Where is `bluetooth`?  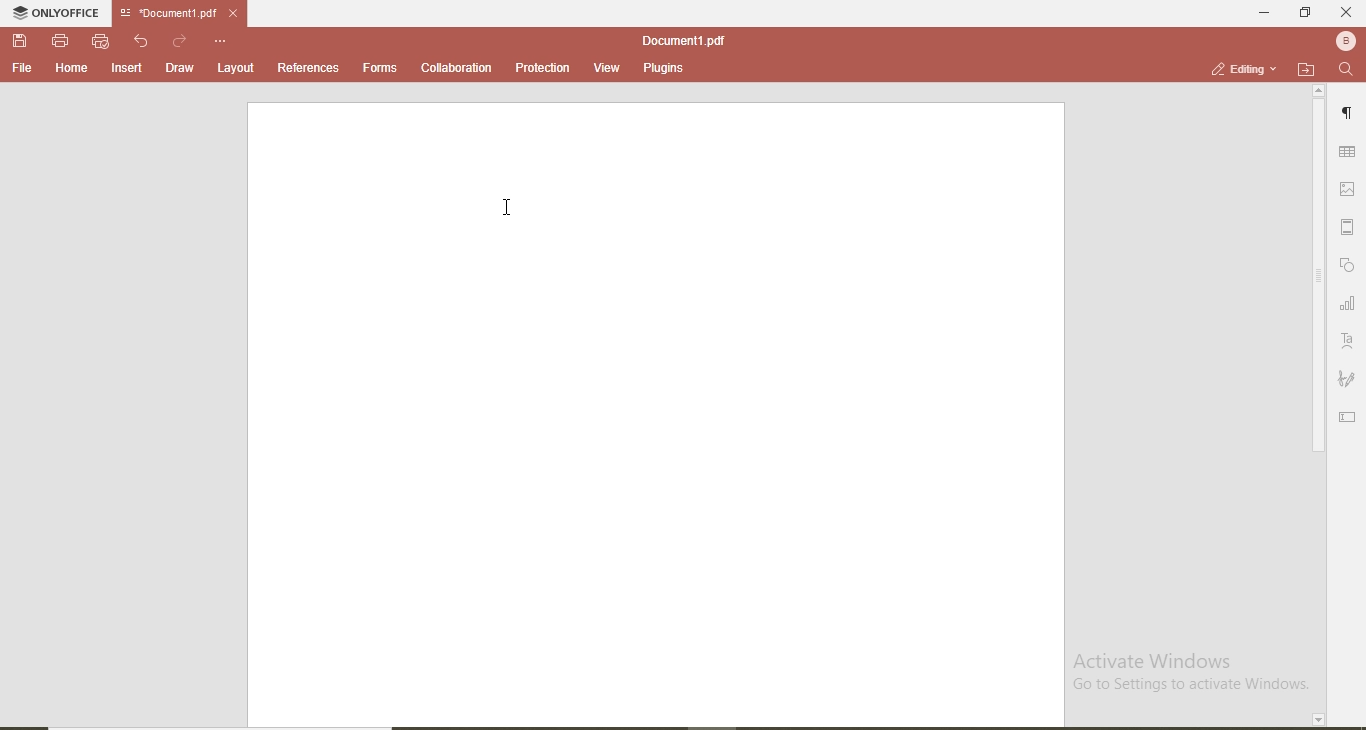
bluetooth is located at coordinates (1343, 41).